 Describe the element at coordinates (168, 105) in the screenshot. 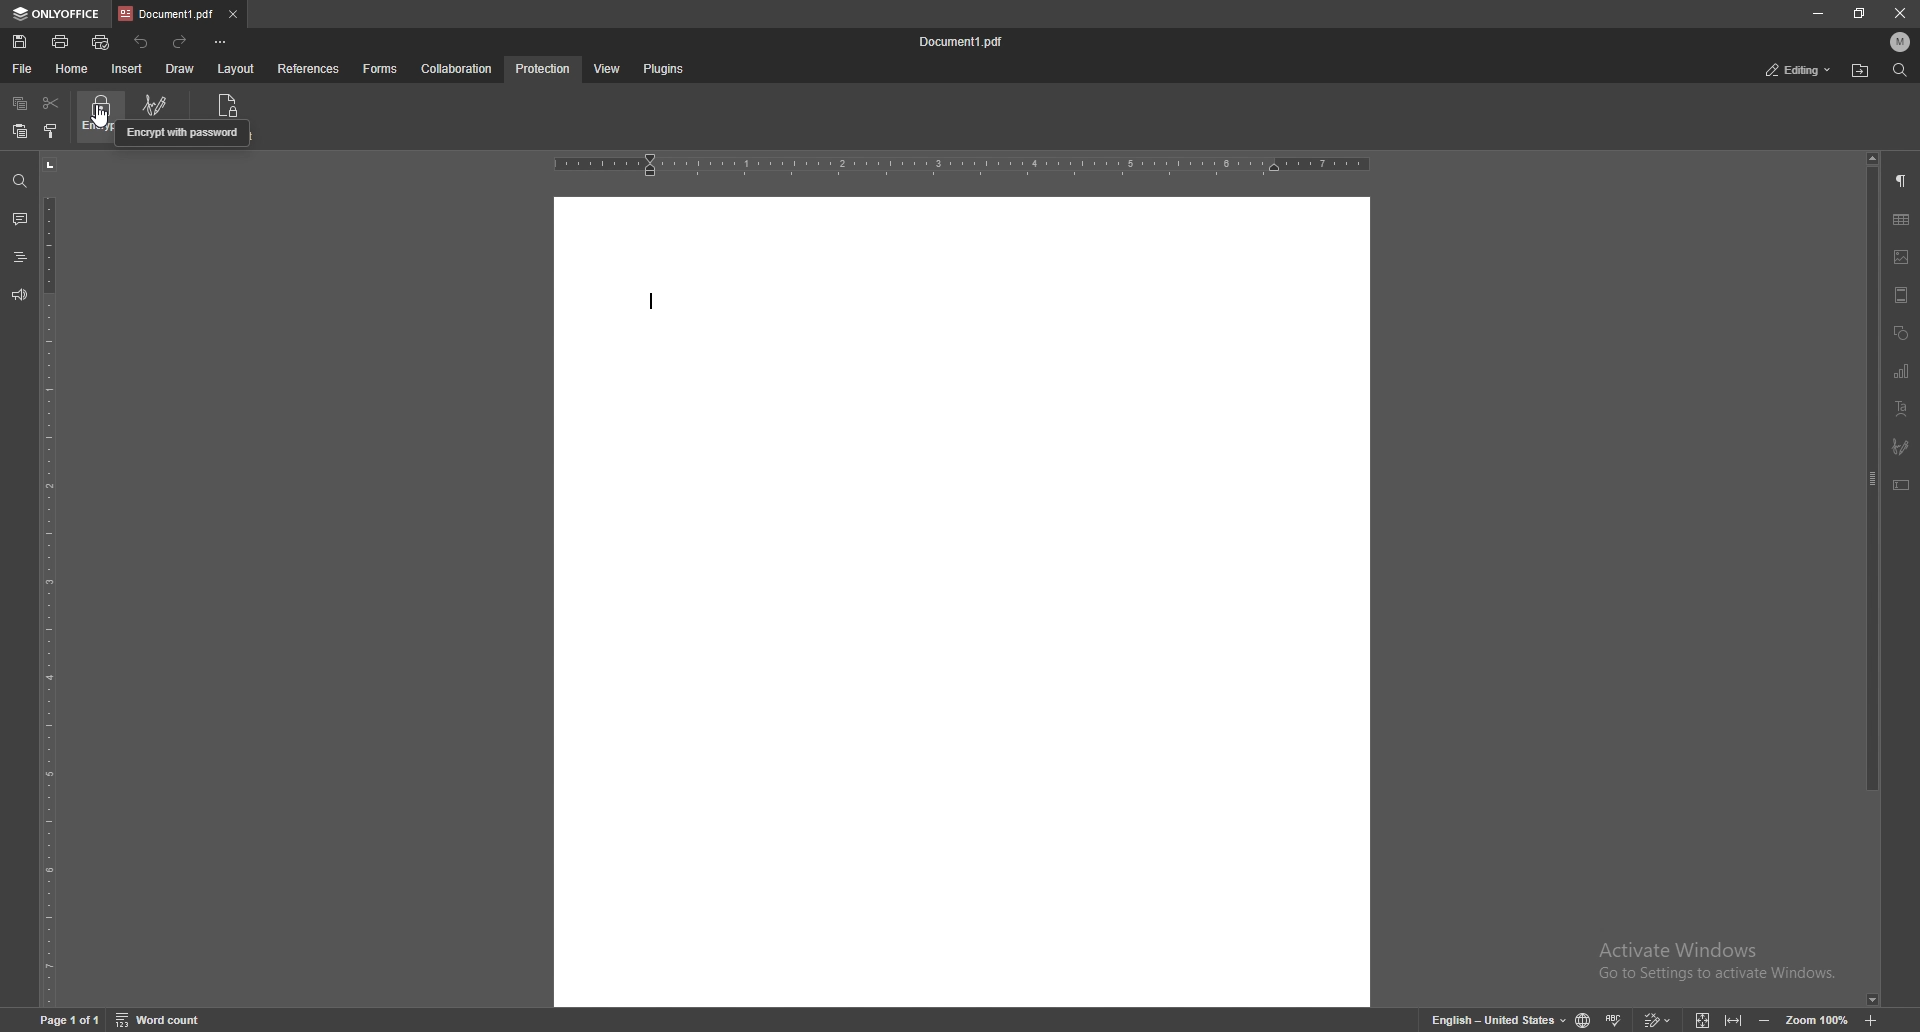

I see `signature` at that location.